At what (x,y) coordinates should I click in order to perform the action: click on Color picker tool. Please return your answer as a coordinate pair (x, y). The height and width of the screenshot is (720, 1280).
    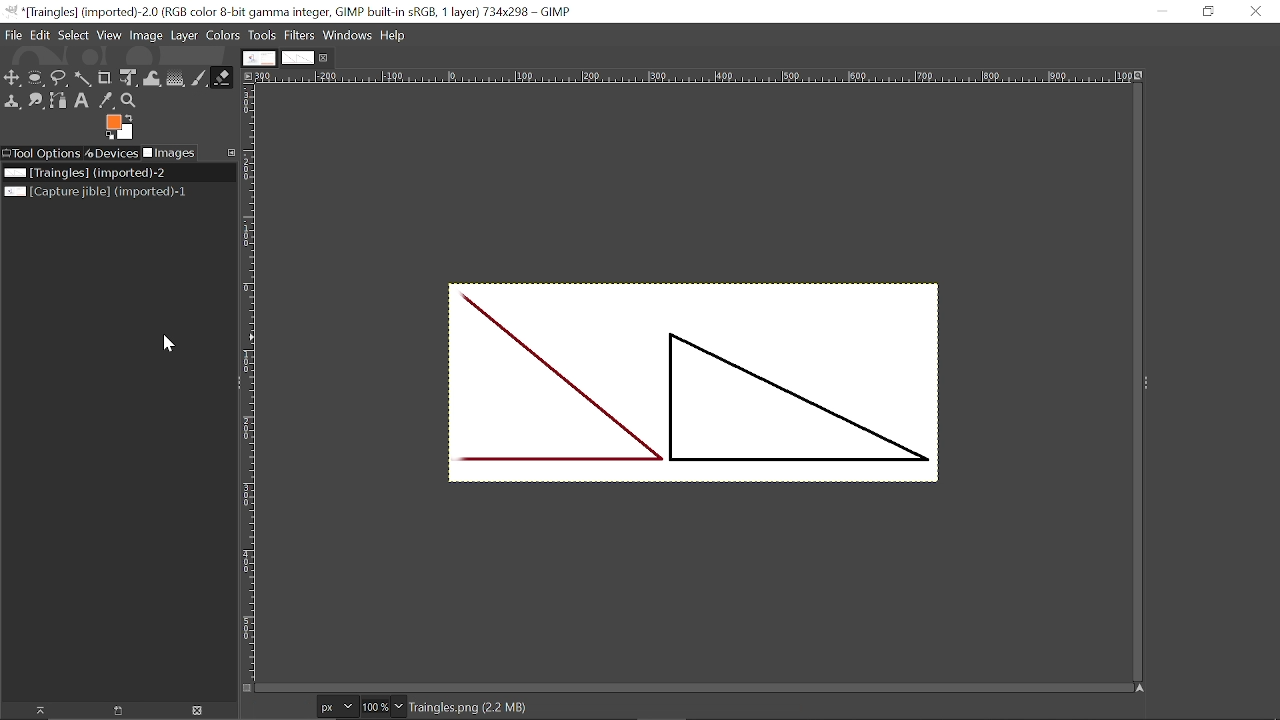
    Looking at the image, I should click on (105, 101).